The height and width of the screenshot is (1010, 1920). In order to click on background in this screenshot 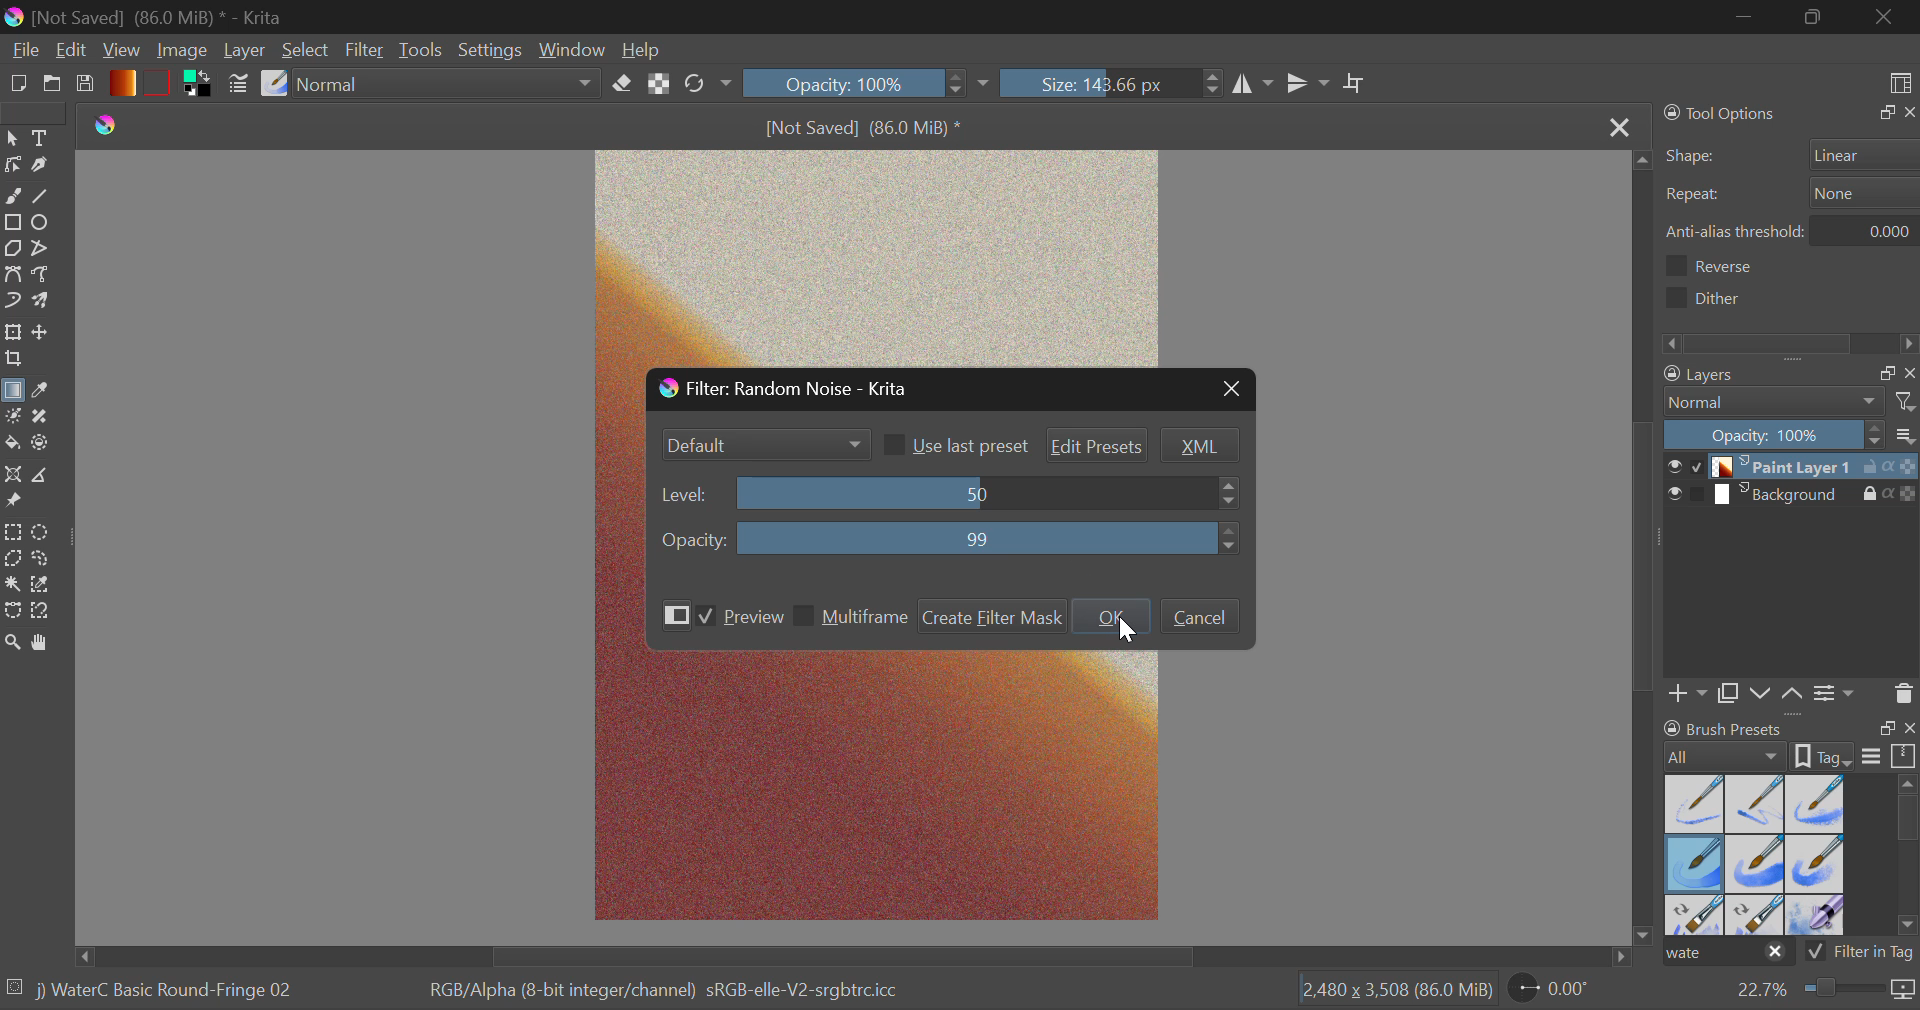, I will do `click(1787, 495)`.